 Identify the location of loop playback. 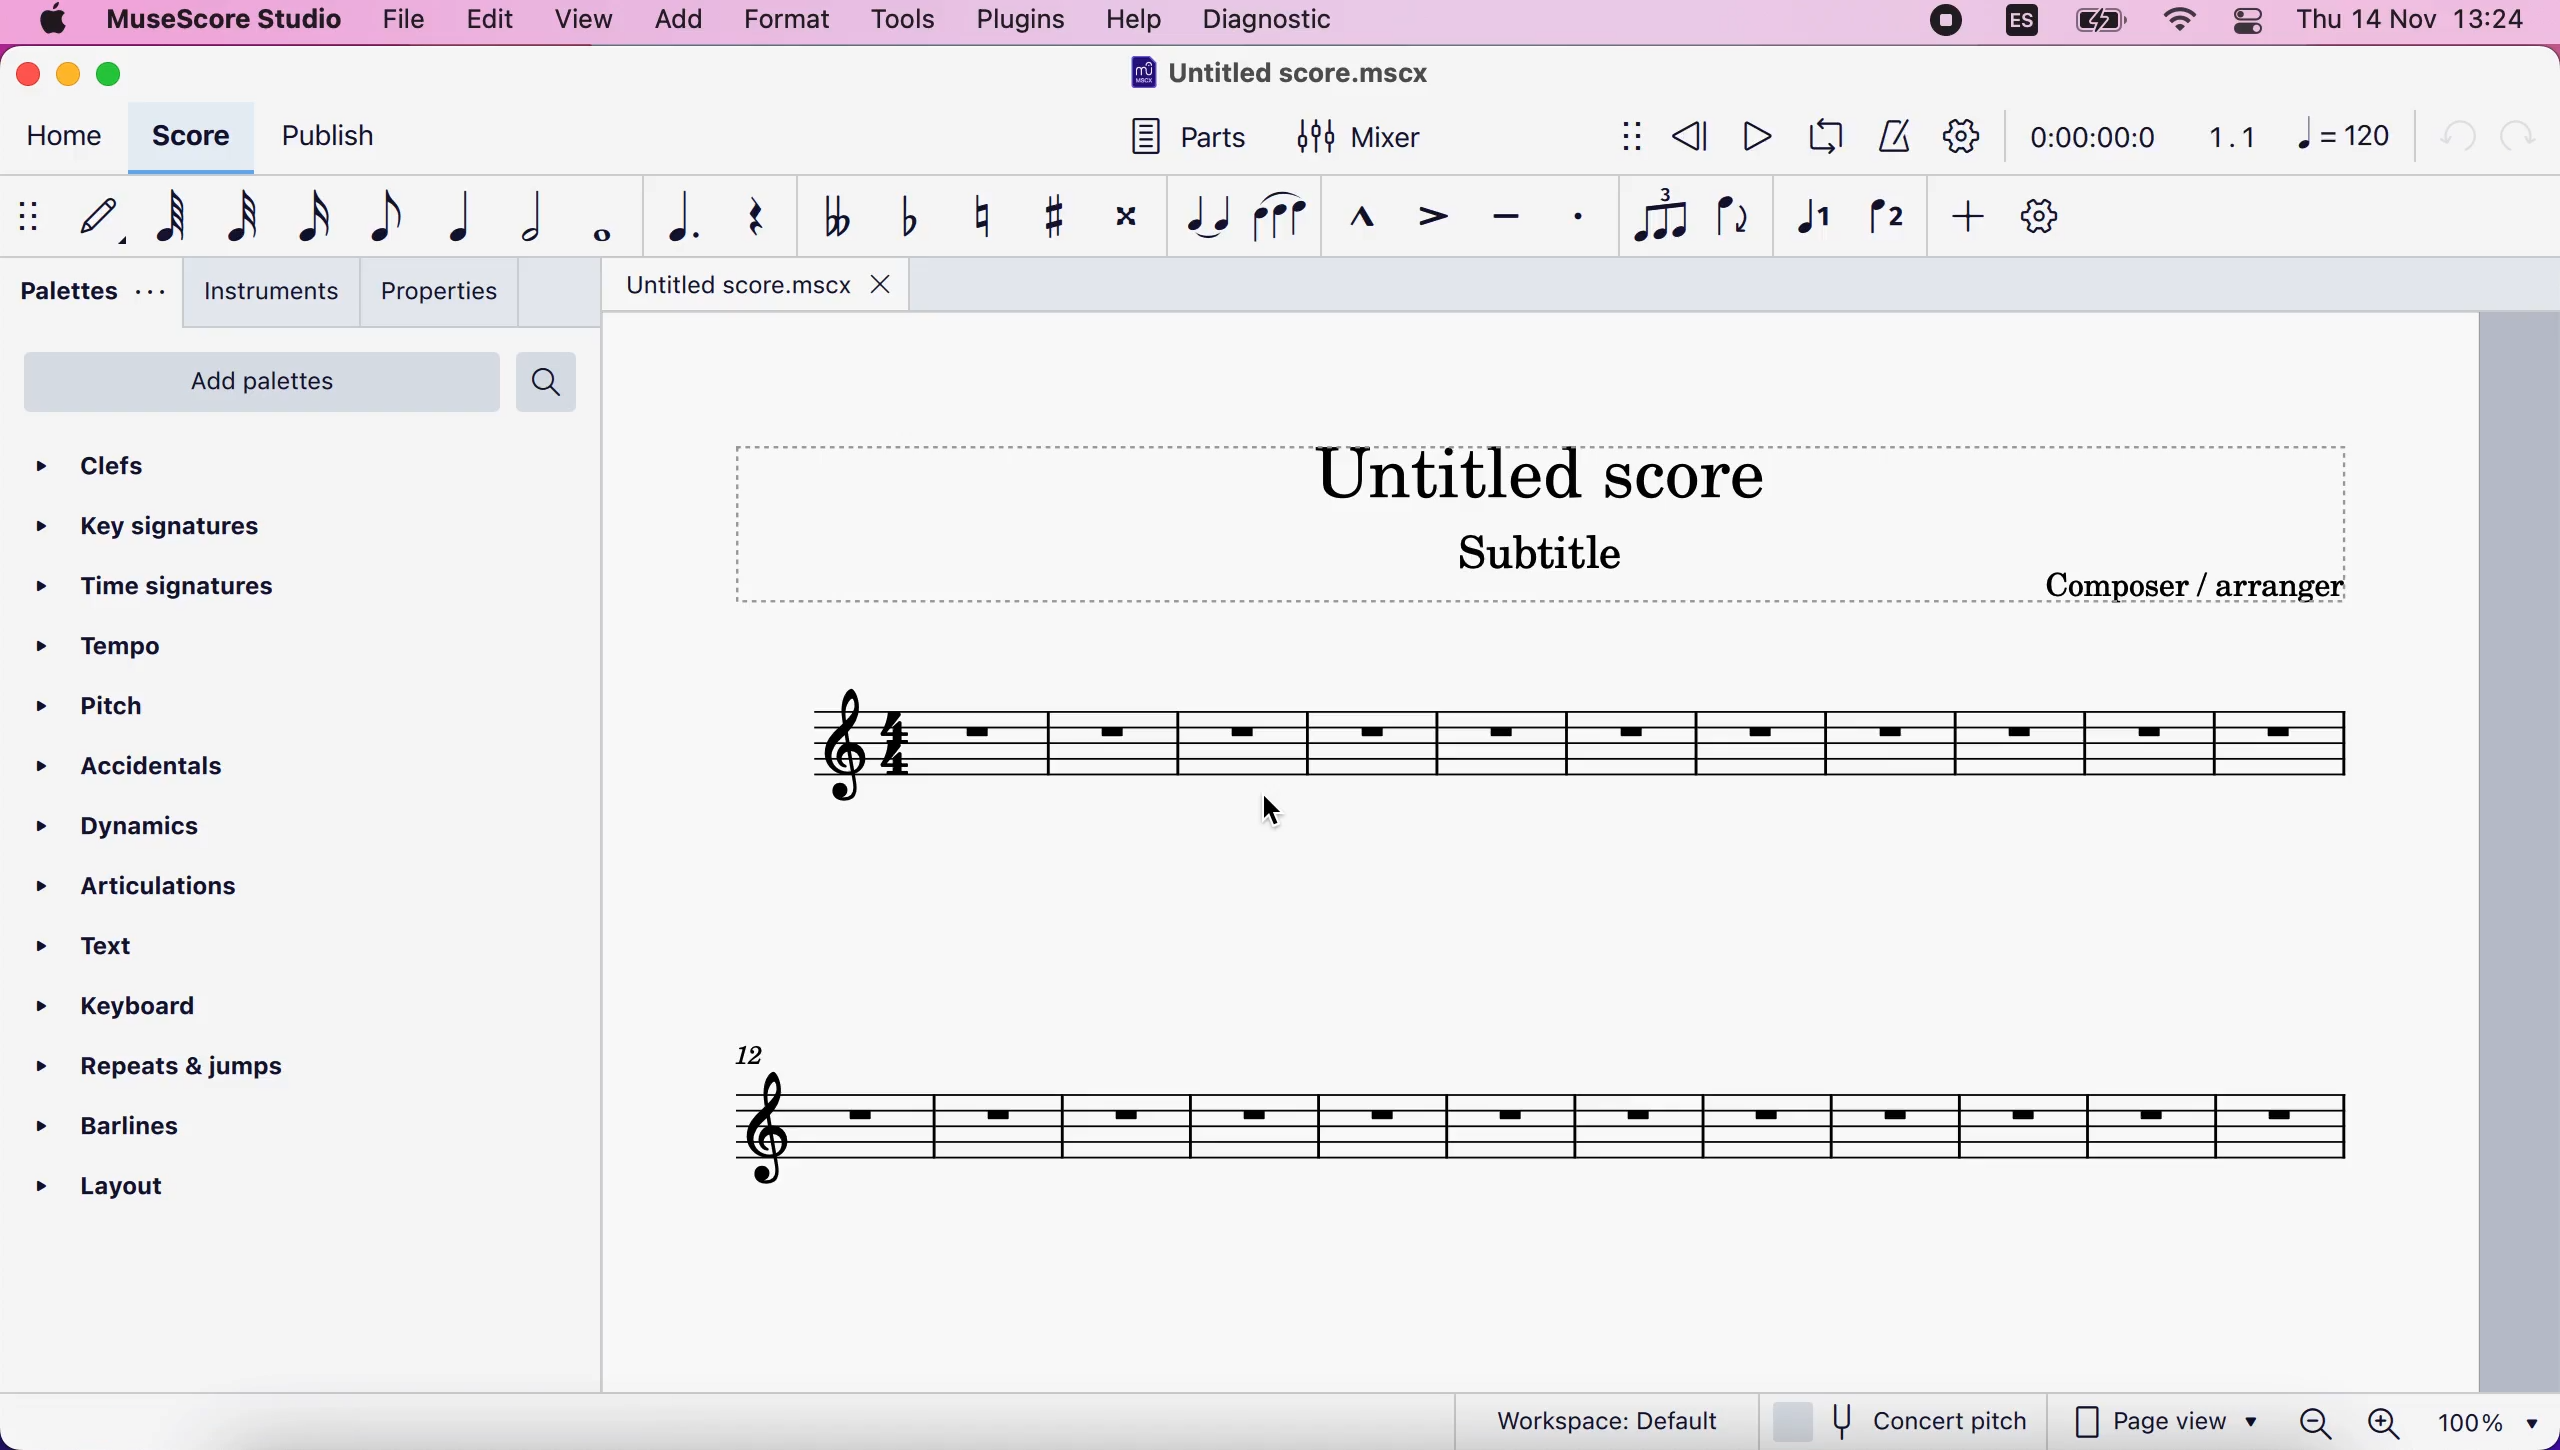
(1827, 143).